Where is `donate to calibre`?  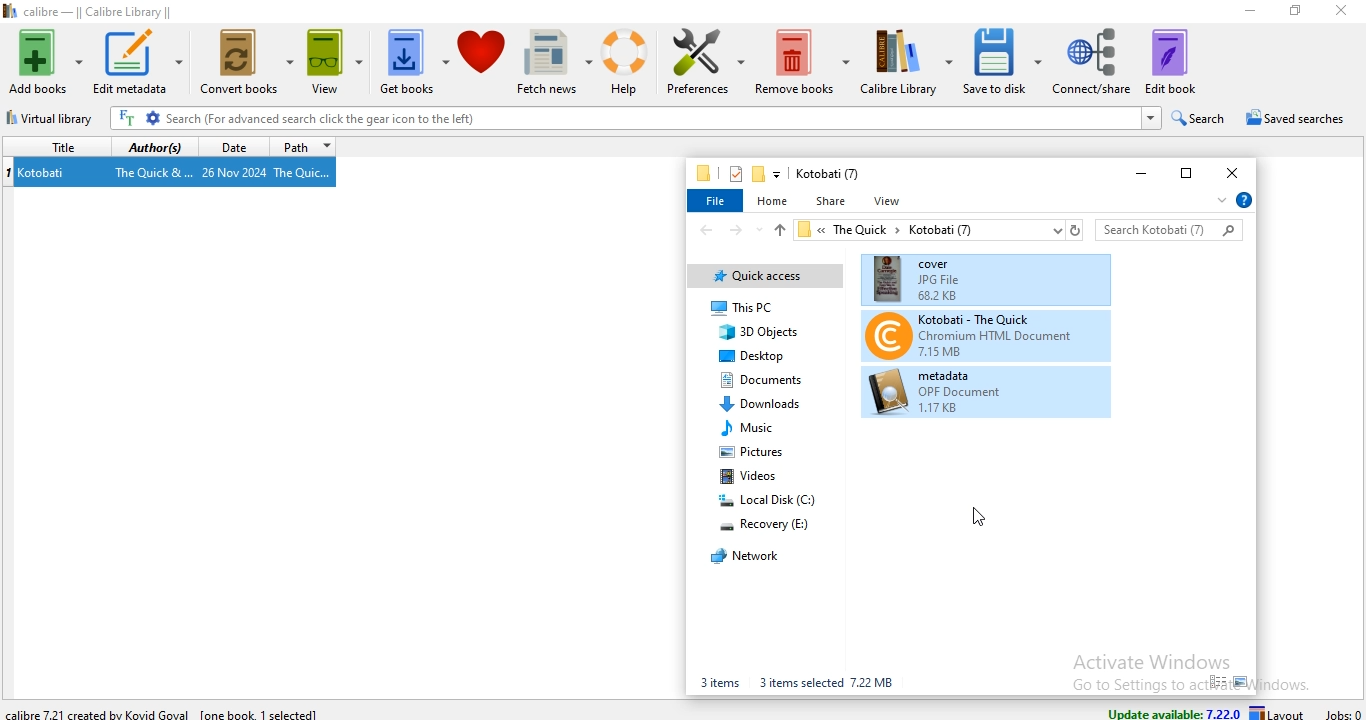 donate to calibre is located at coordinates (481, 61).